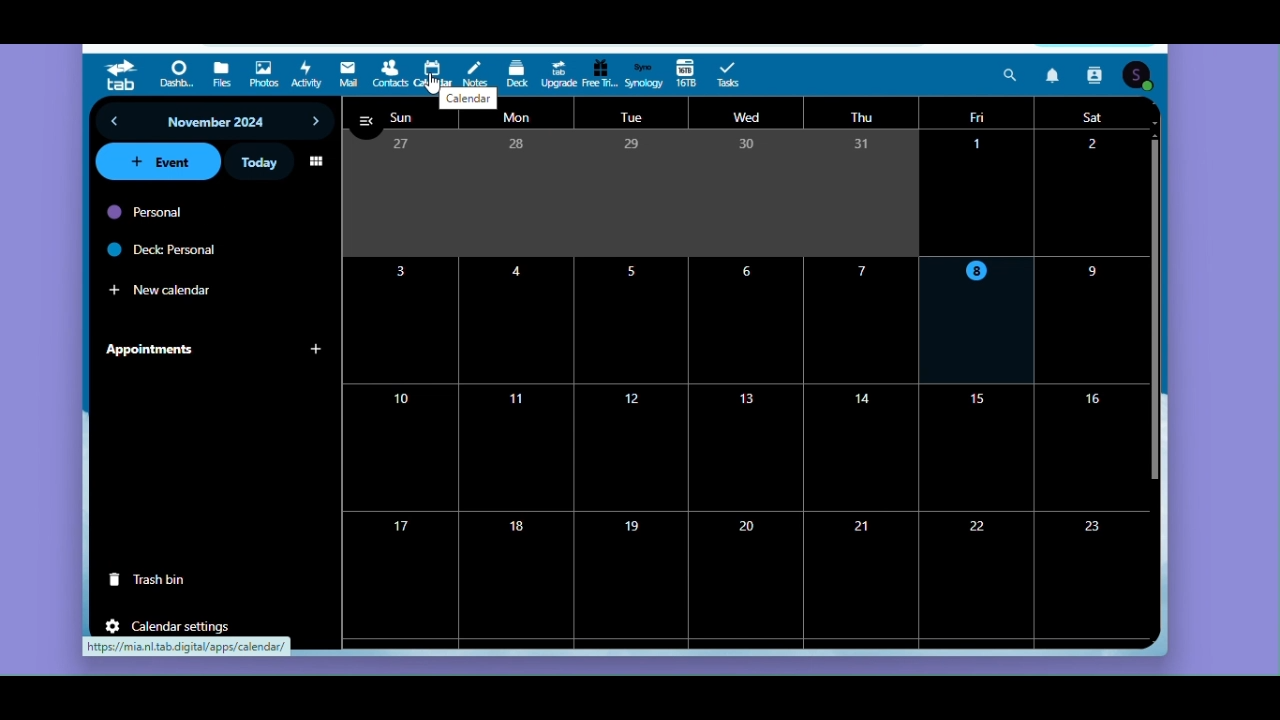 This screenshot has height=720, width=1280. Describe the element at coordinates (1151, 311) in the screenshot. I see `Vertical scrollbar` at that location.